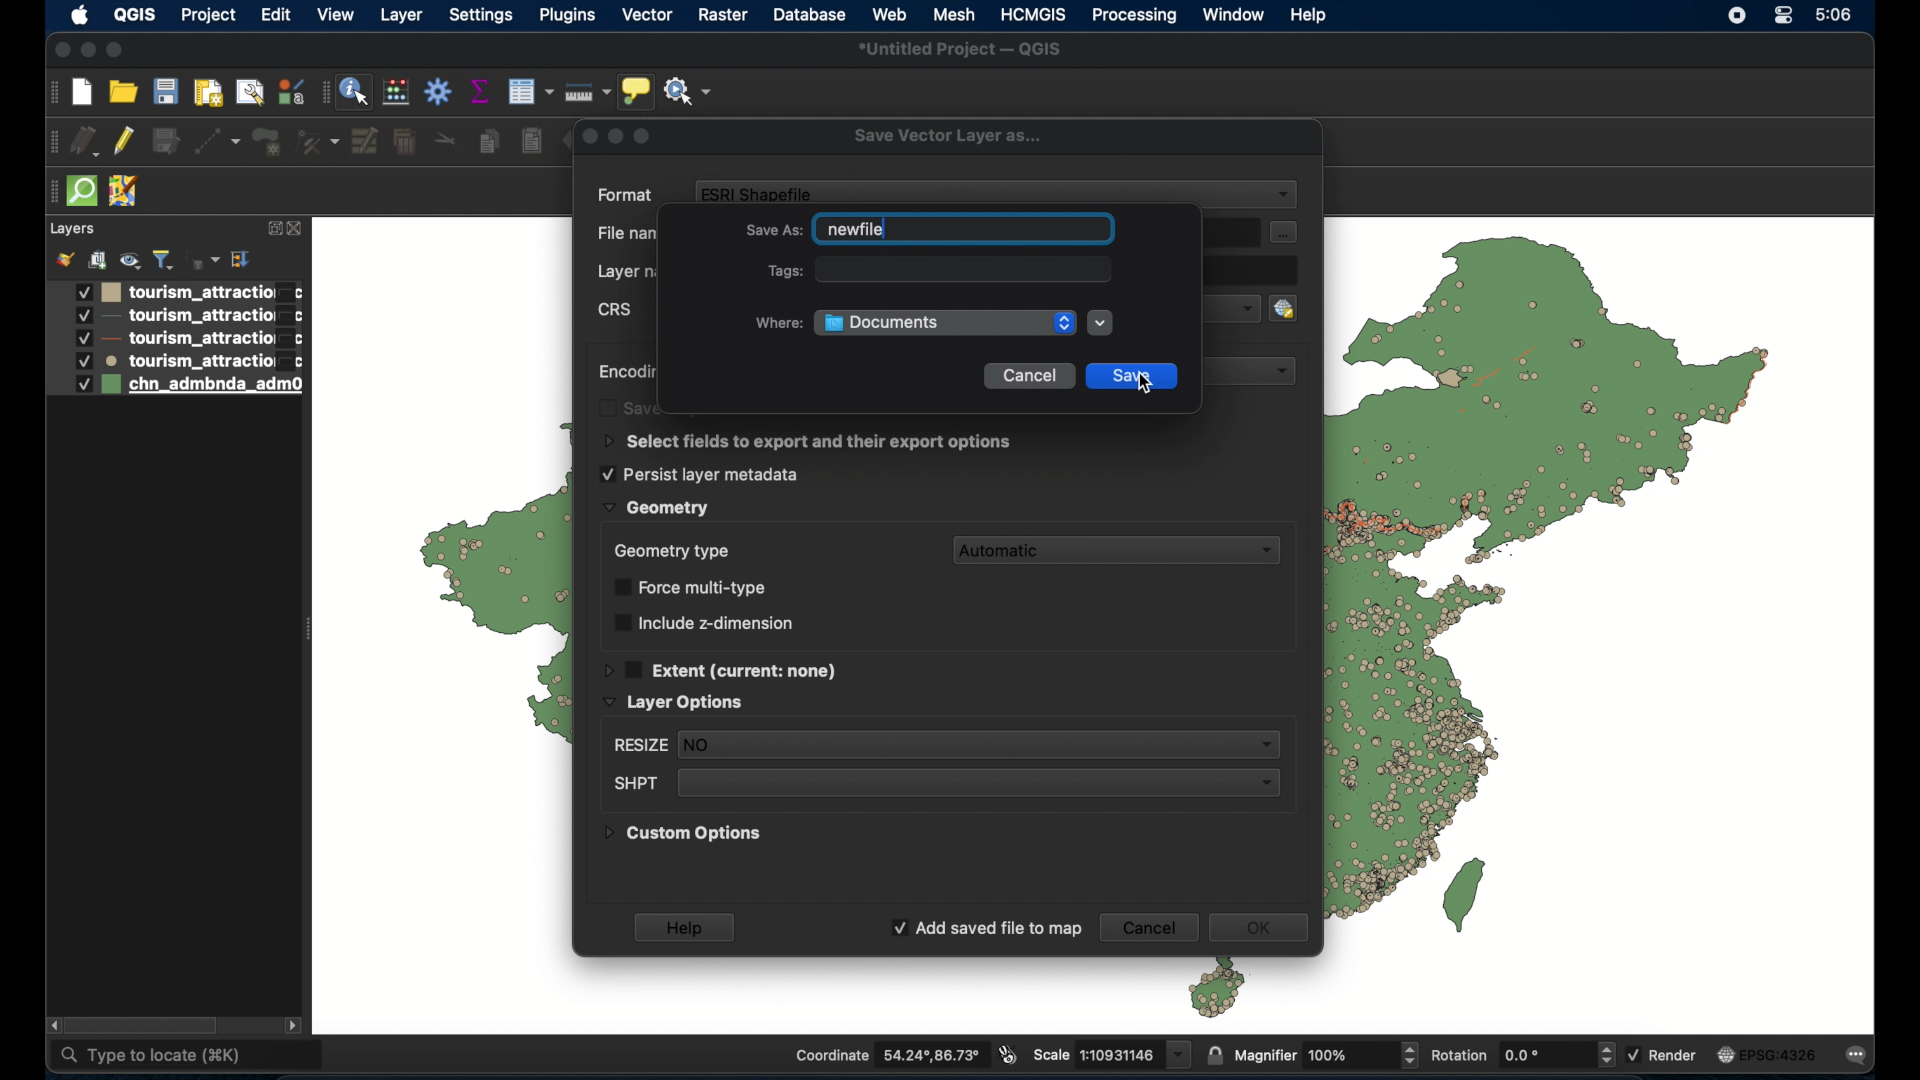 The image size is (1920, 1080). Describe the element at coordinates (1739, 15) in the screenshot. I see `screen recorder` at that location.